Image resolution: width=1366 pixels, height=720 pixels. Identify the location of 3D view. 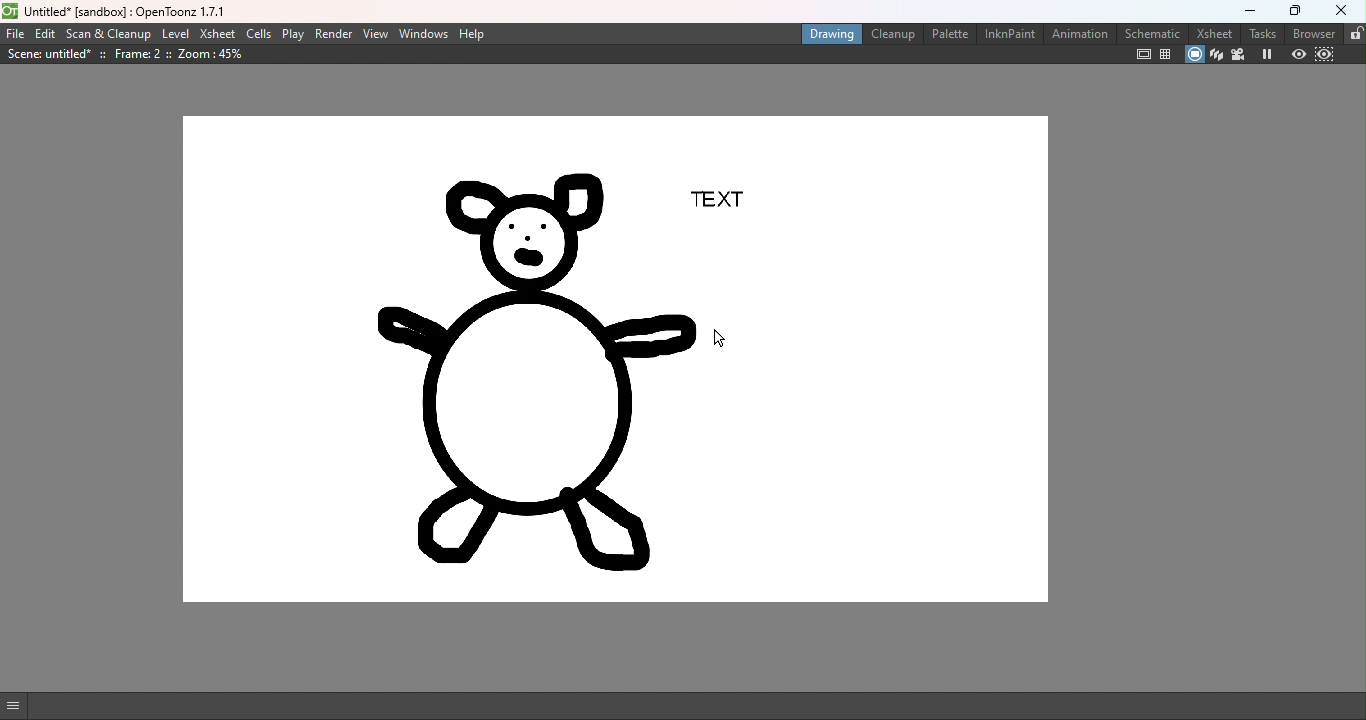
(1216, 55).